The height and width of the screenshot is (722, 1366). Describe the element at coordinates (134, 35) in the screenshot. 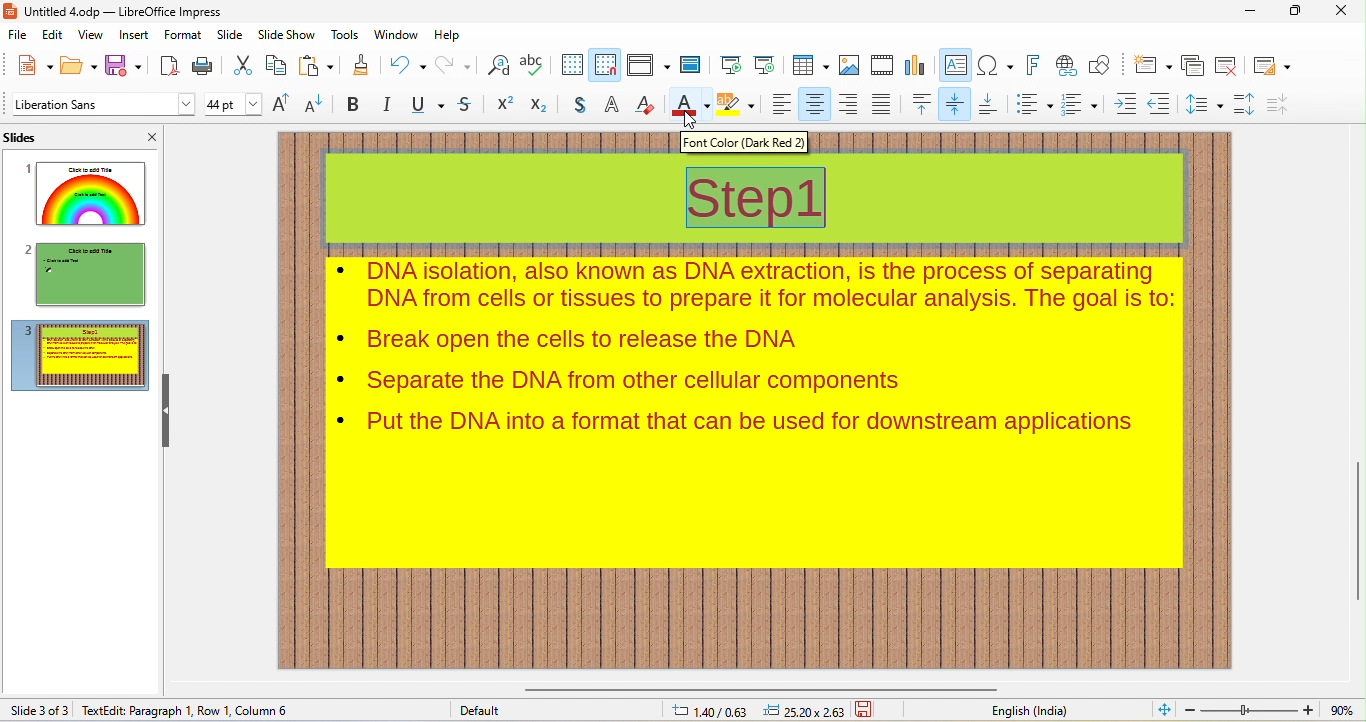

I see `insert` at that location.